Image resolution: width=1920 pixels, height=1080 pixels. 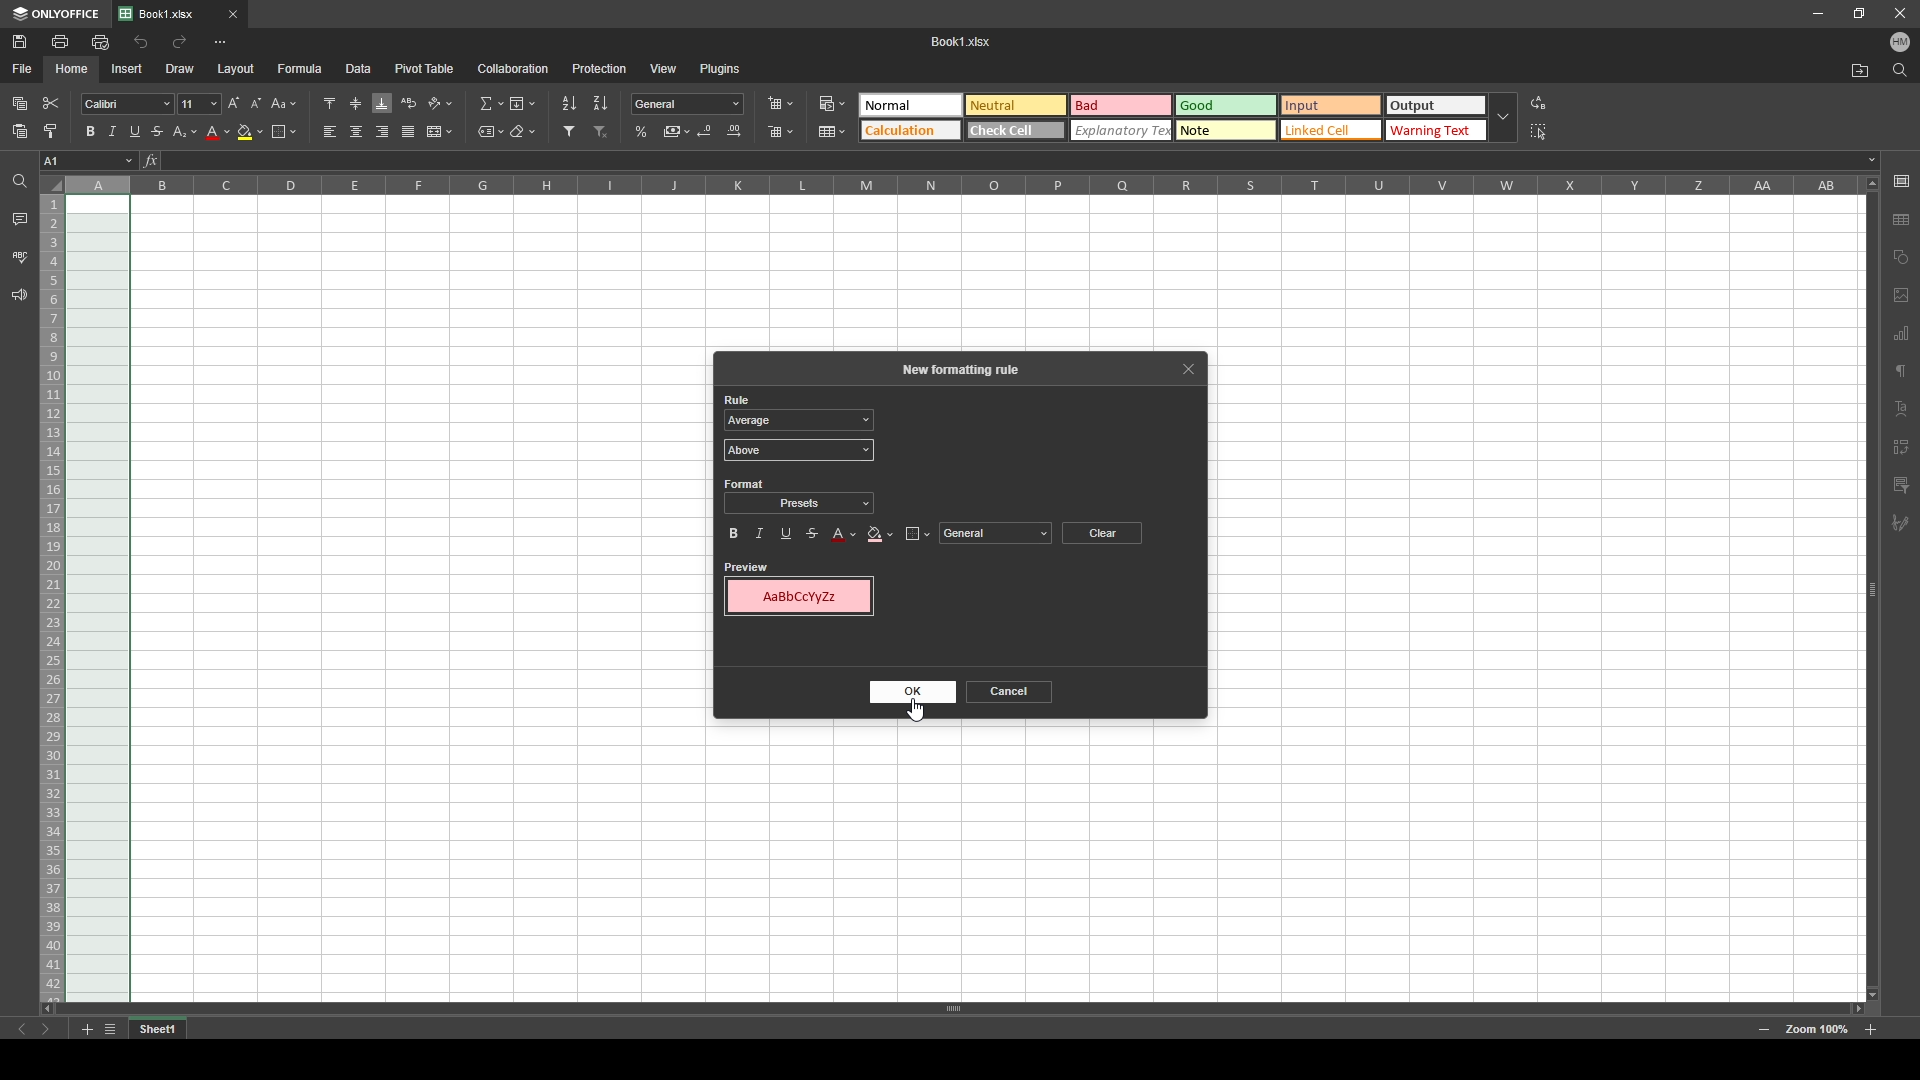 I want to click on profile, so click(x=1900, y=43).